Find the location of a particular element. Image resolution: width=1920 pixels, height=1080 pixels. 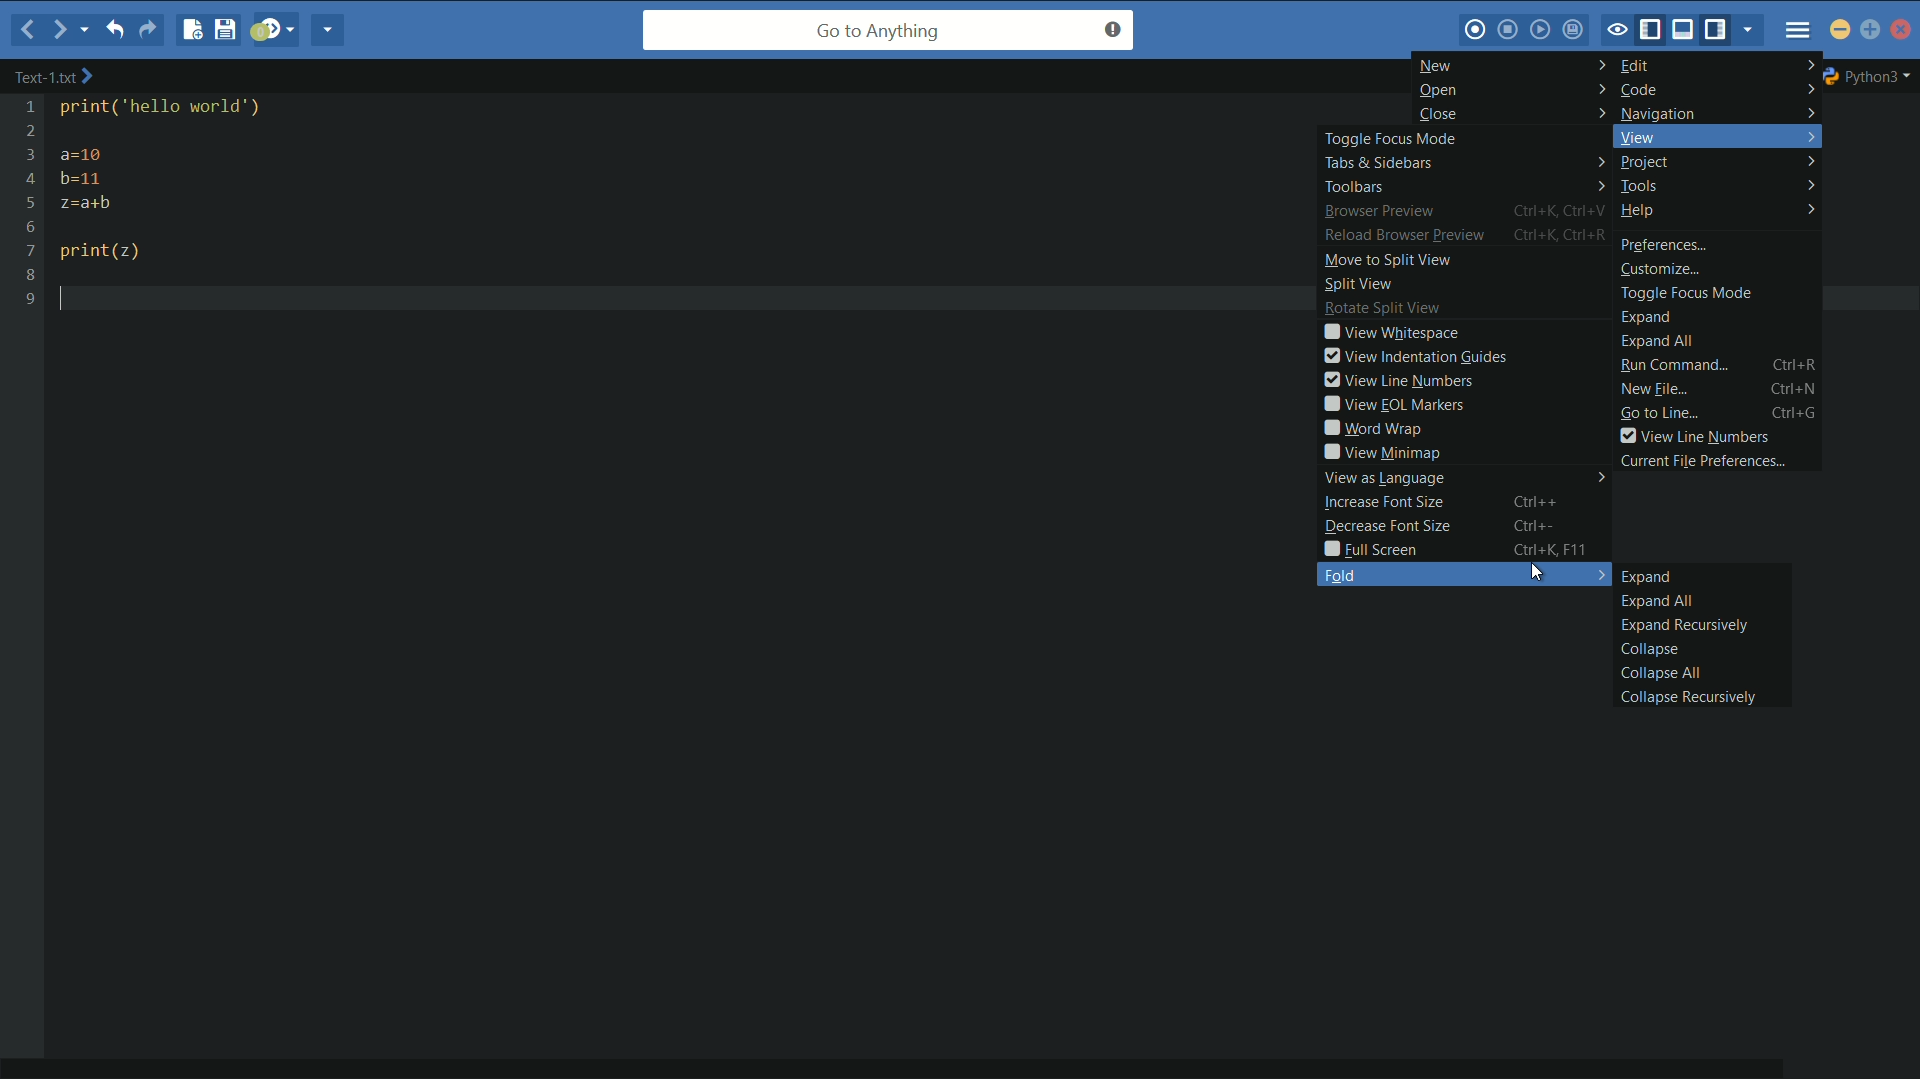

preferences is located at coordinates (1664, 244).